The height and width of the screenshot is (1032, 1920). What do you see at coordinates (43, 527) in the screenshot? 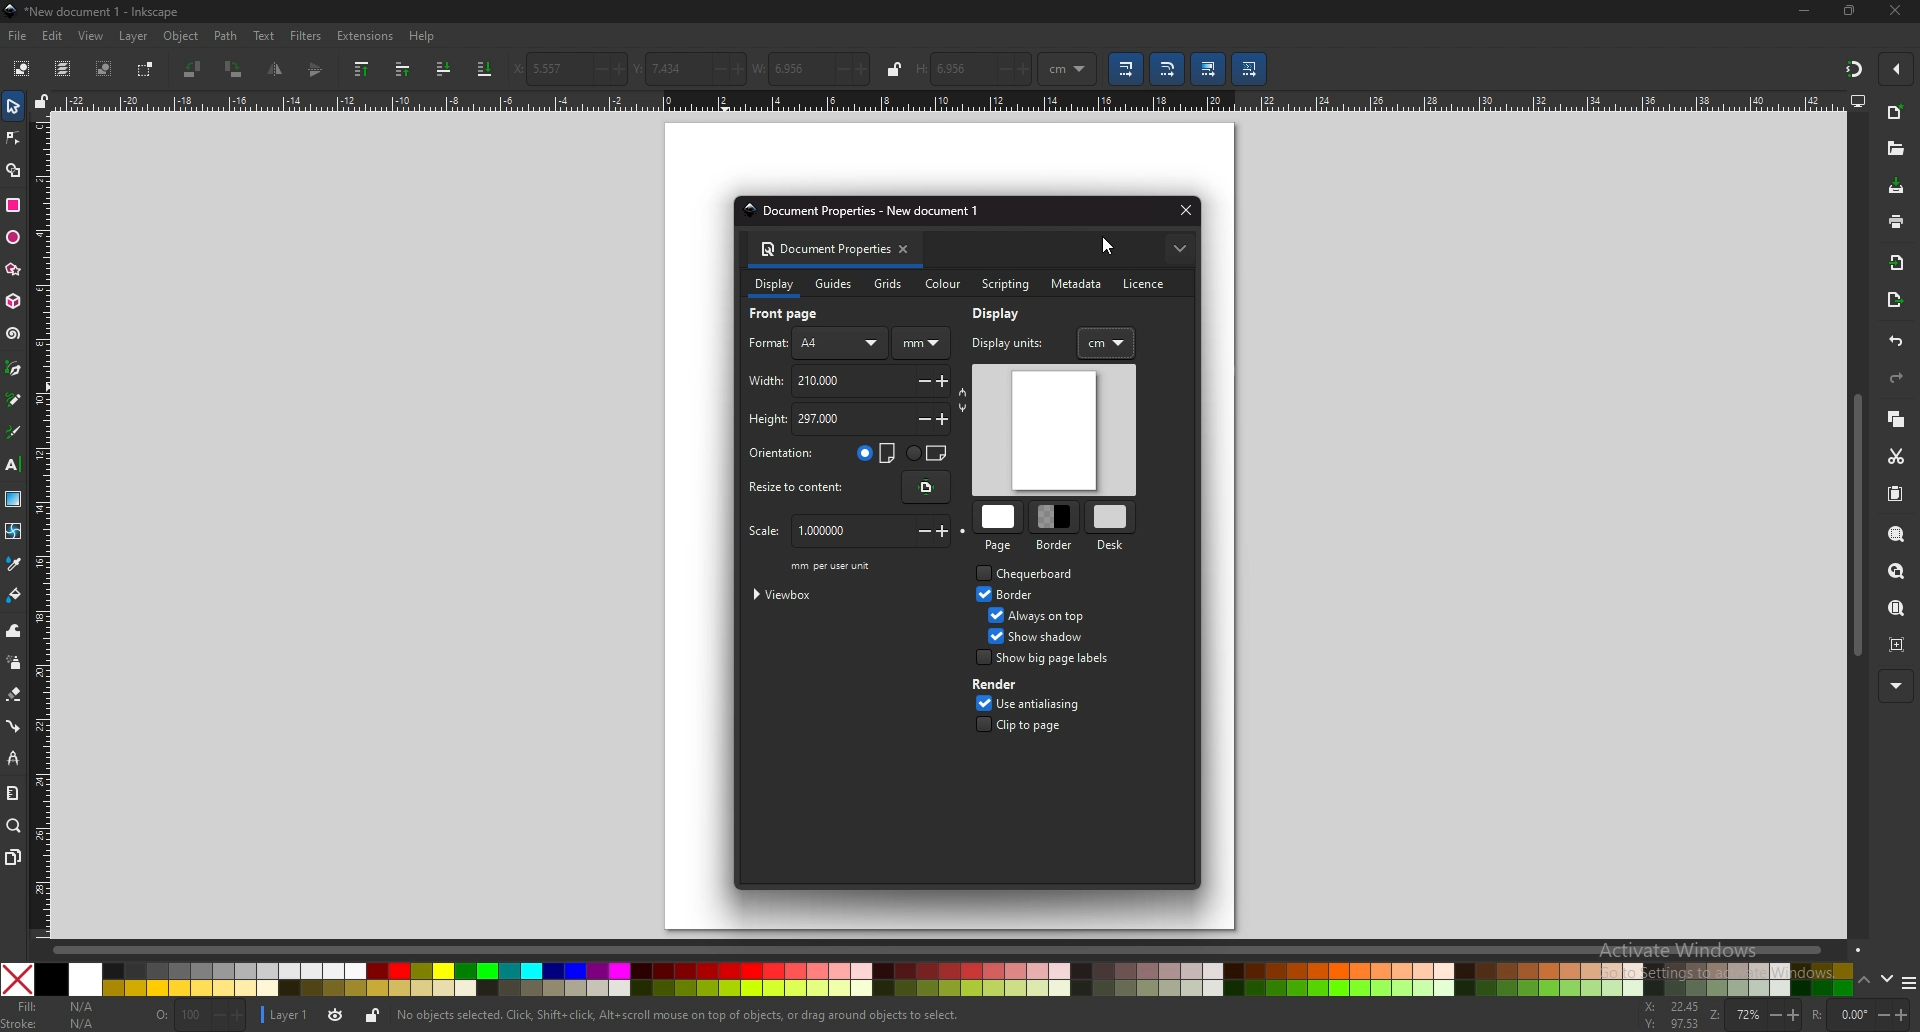
I see `vertical ruler` at bounding box center [43, 527].